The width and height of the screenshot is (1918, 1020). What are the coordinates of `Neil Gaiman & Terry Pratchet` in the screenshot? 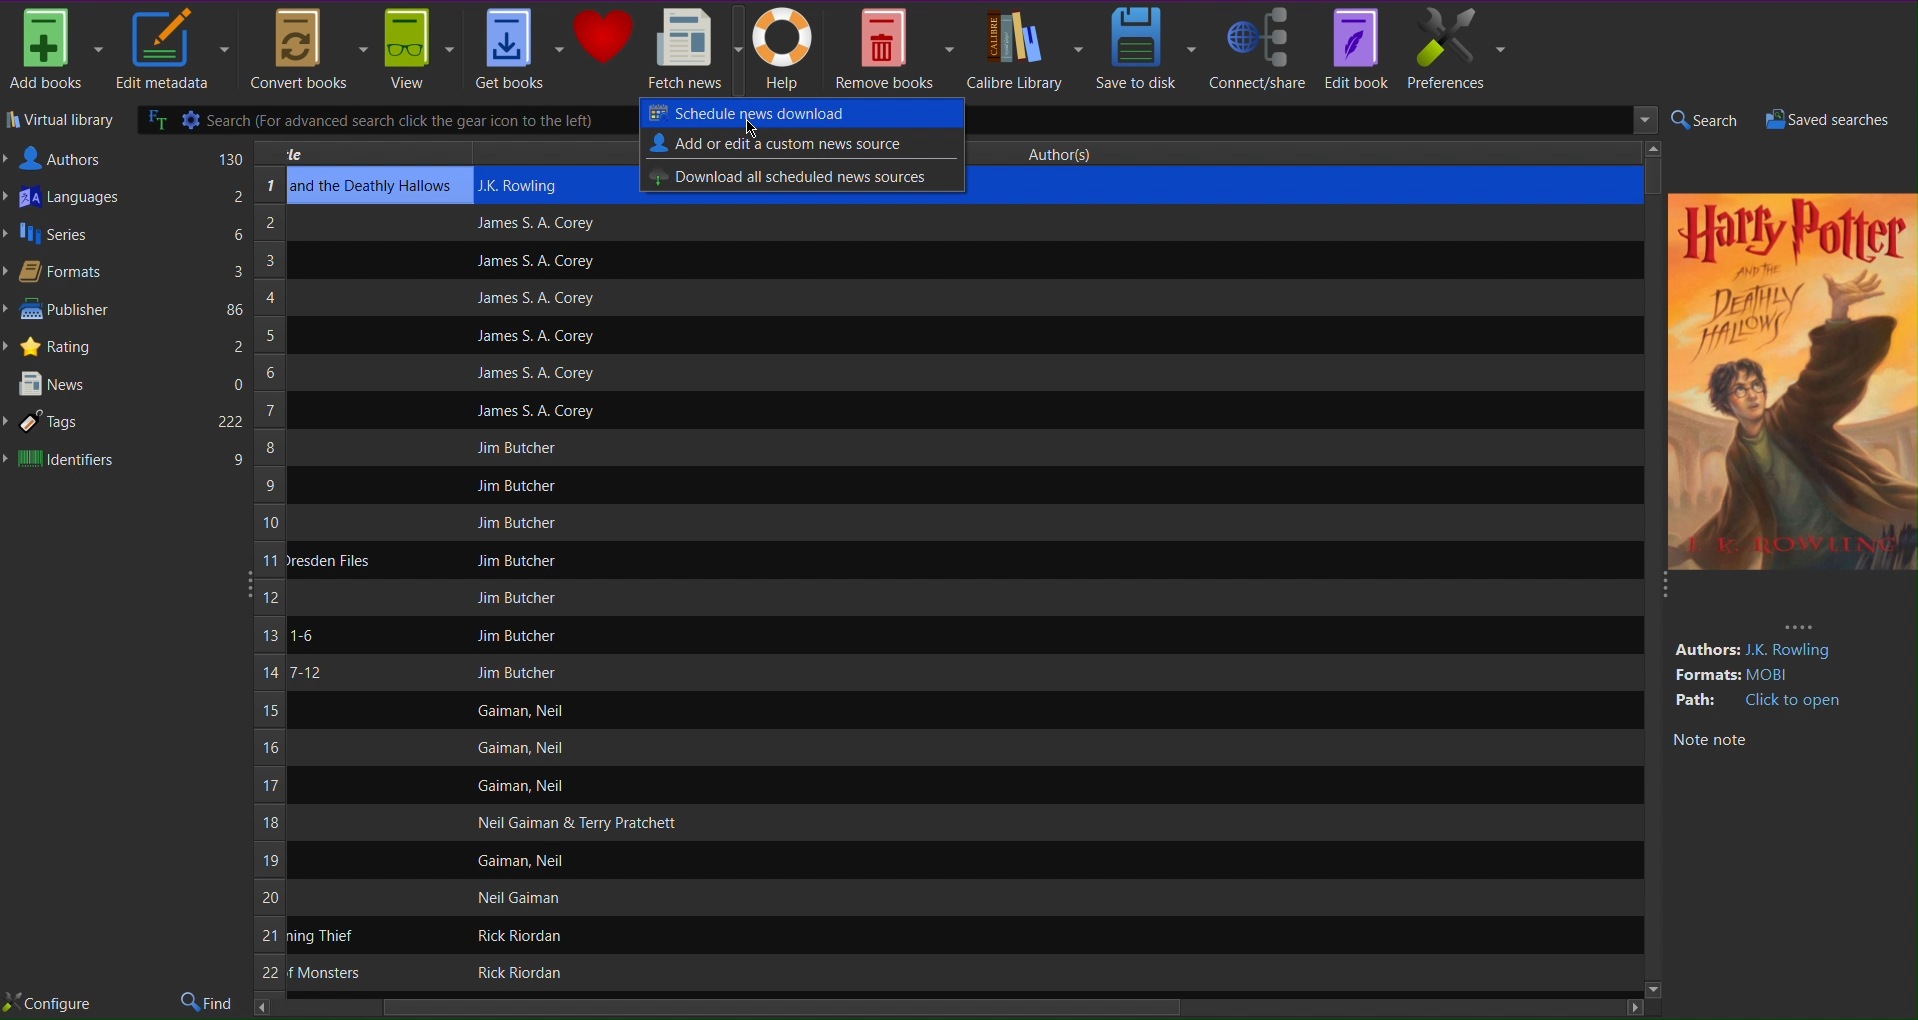 It's located at (573, 823).